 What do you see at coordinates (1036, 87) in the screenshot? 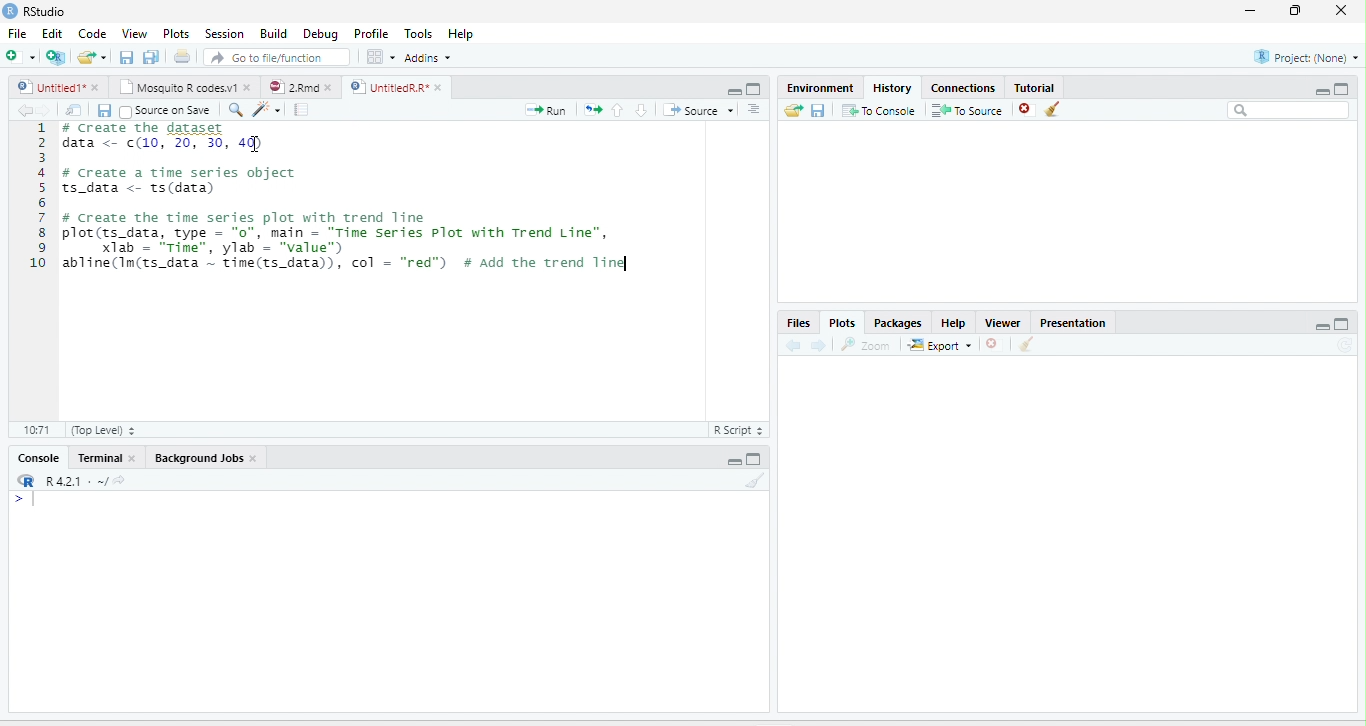
I see `Tutorial` at bounding box center [1036, 87].